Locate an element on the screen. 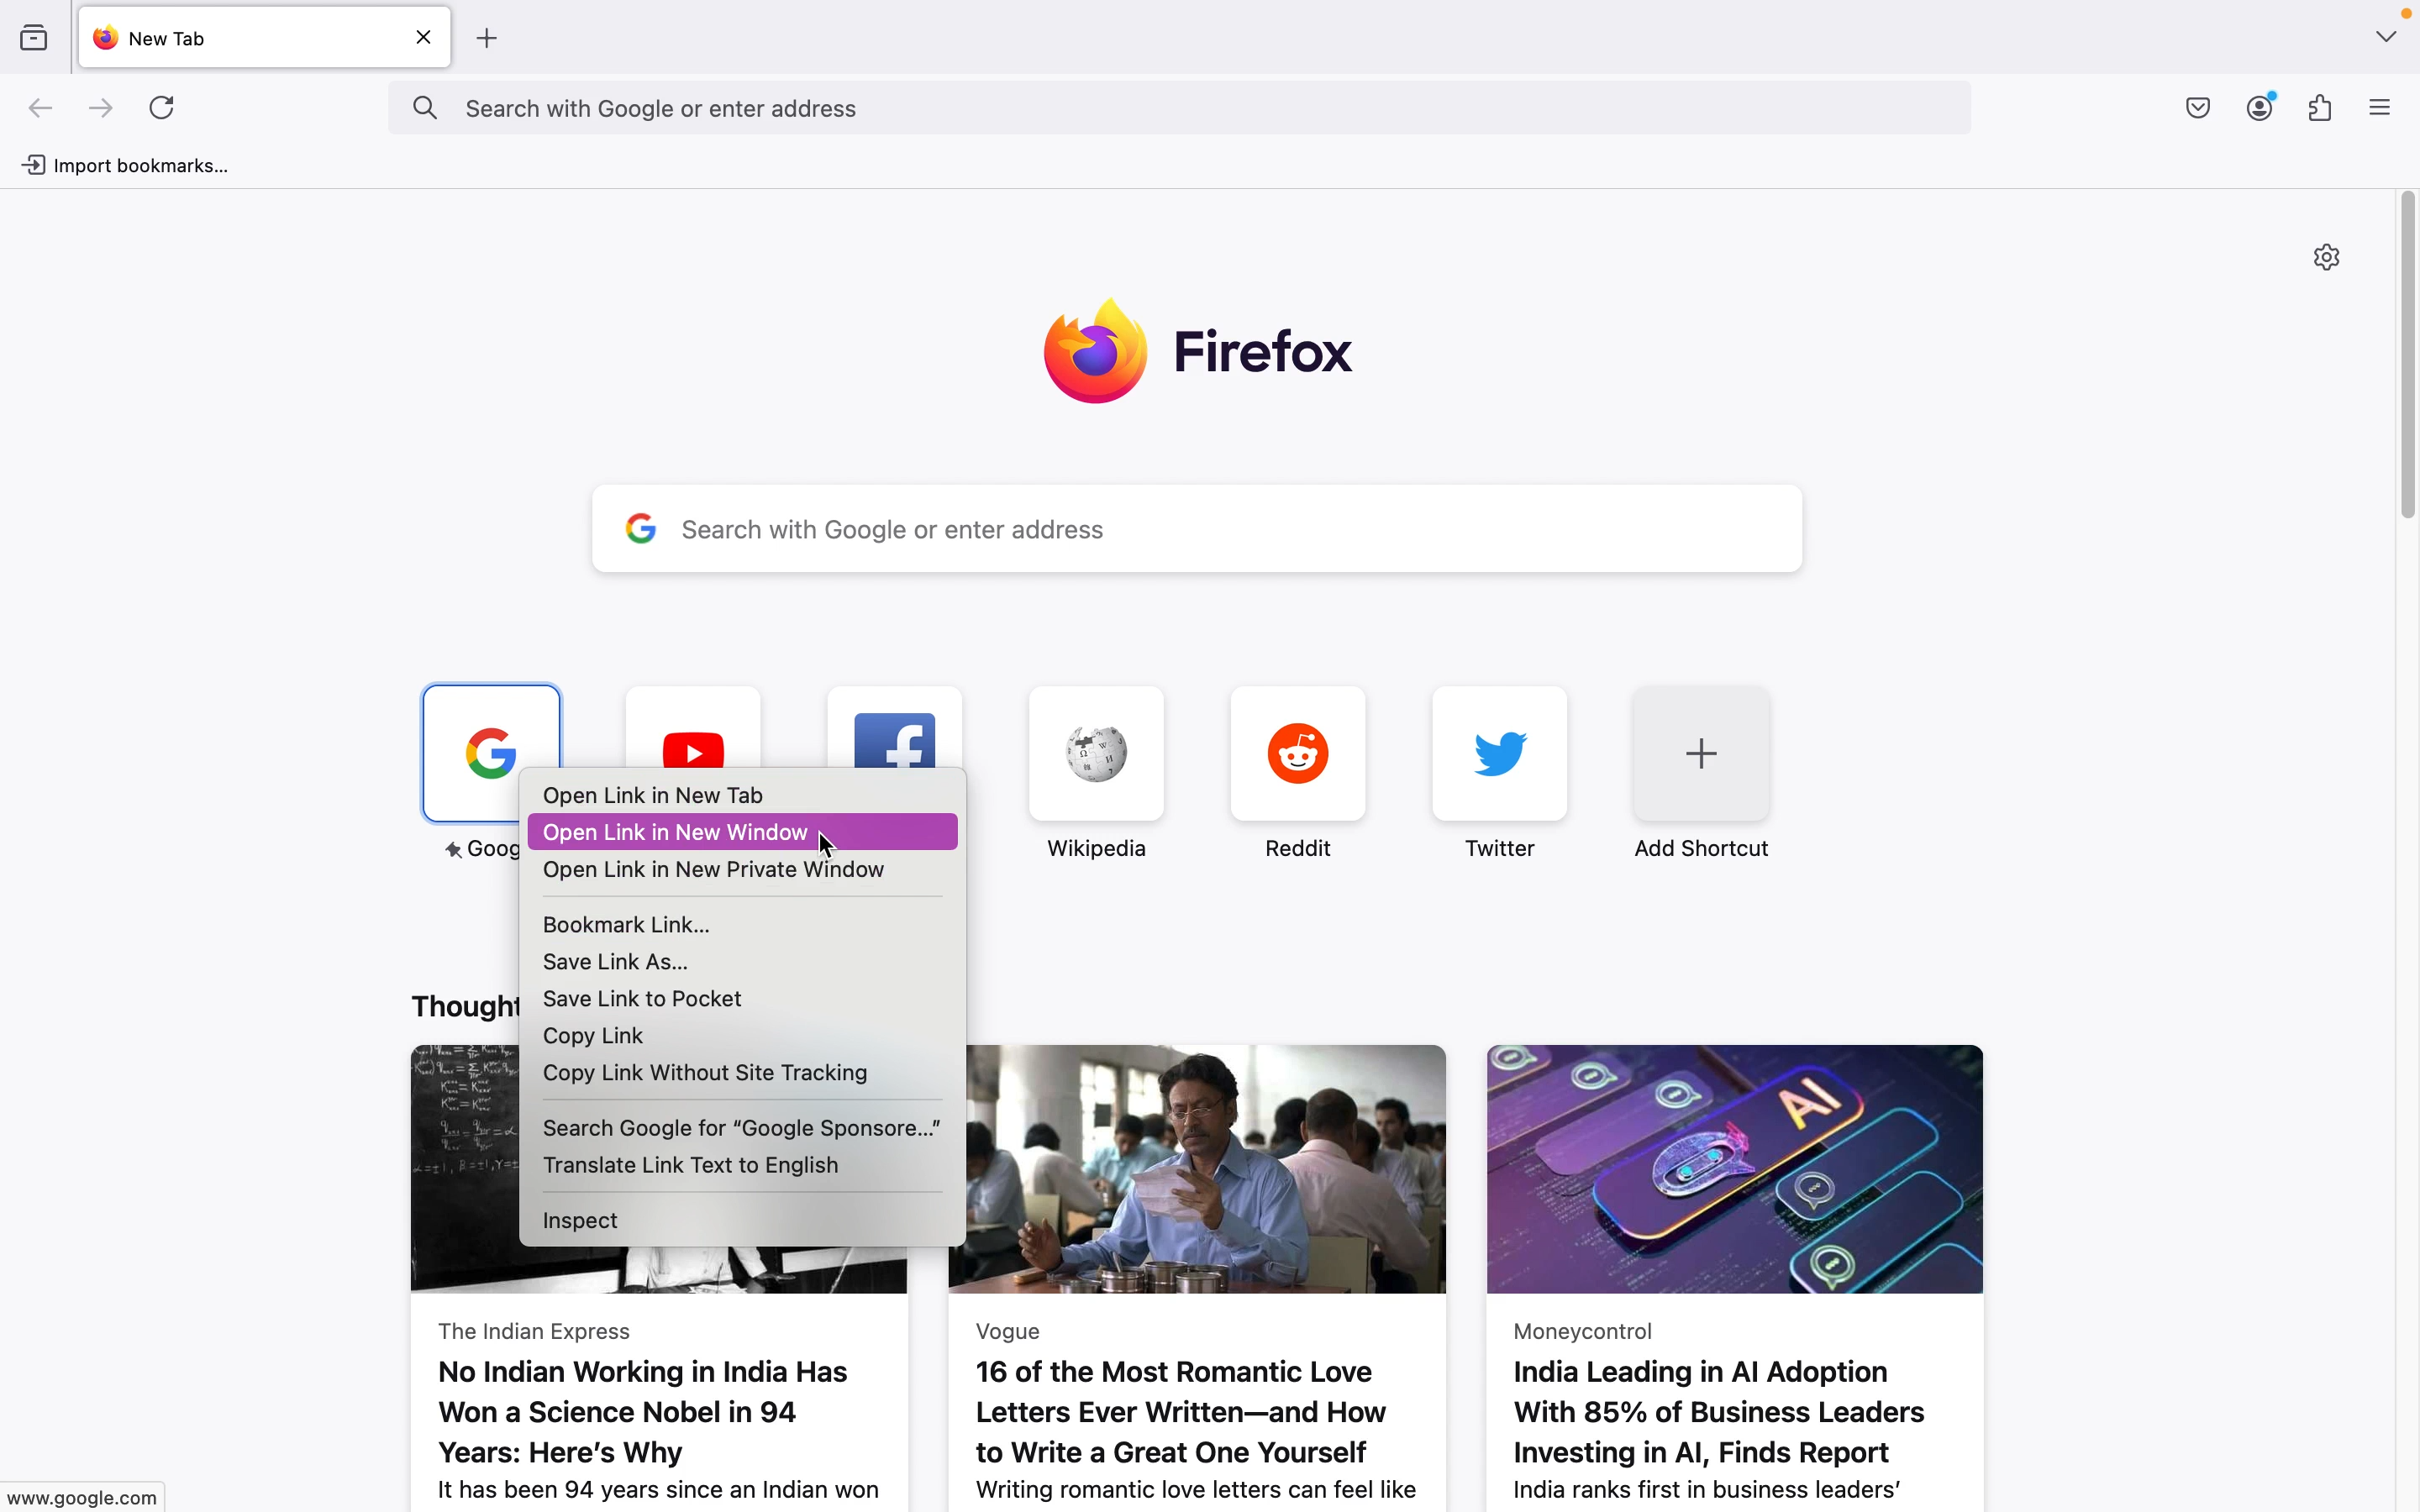 The image size is (2420, 1512). open link in new private window is located at coordinates (712, 870).